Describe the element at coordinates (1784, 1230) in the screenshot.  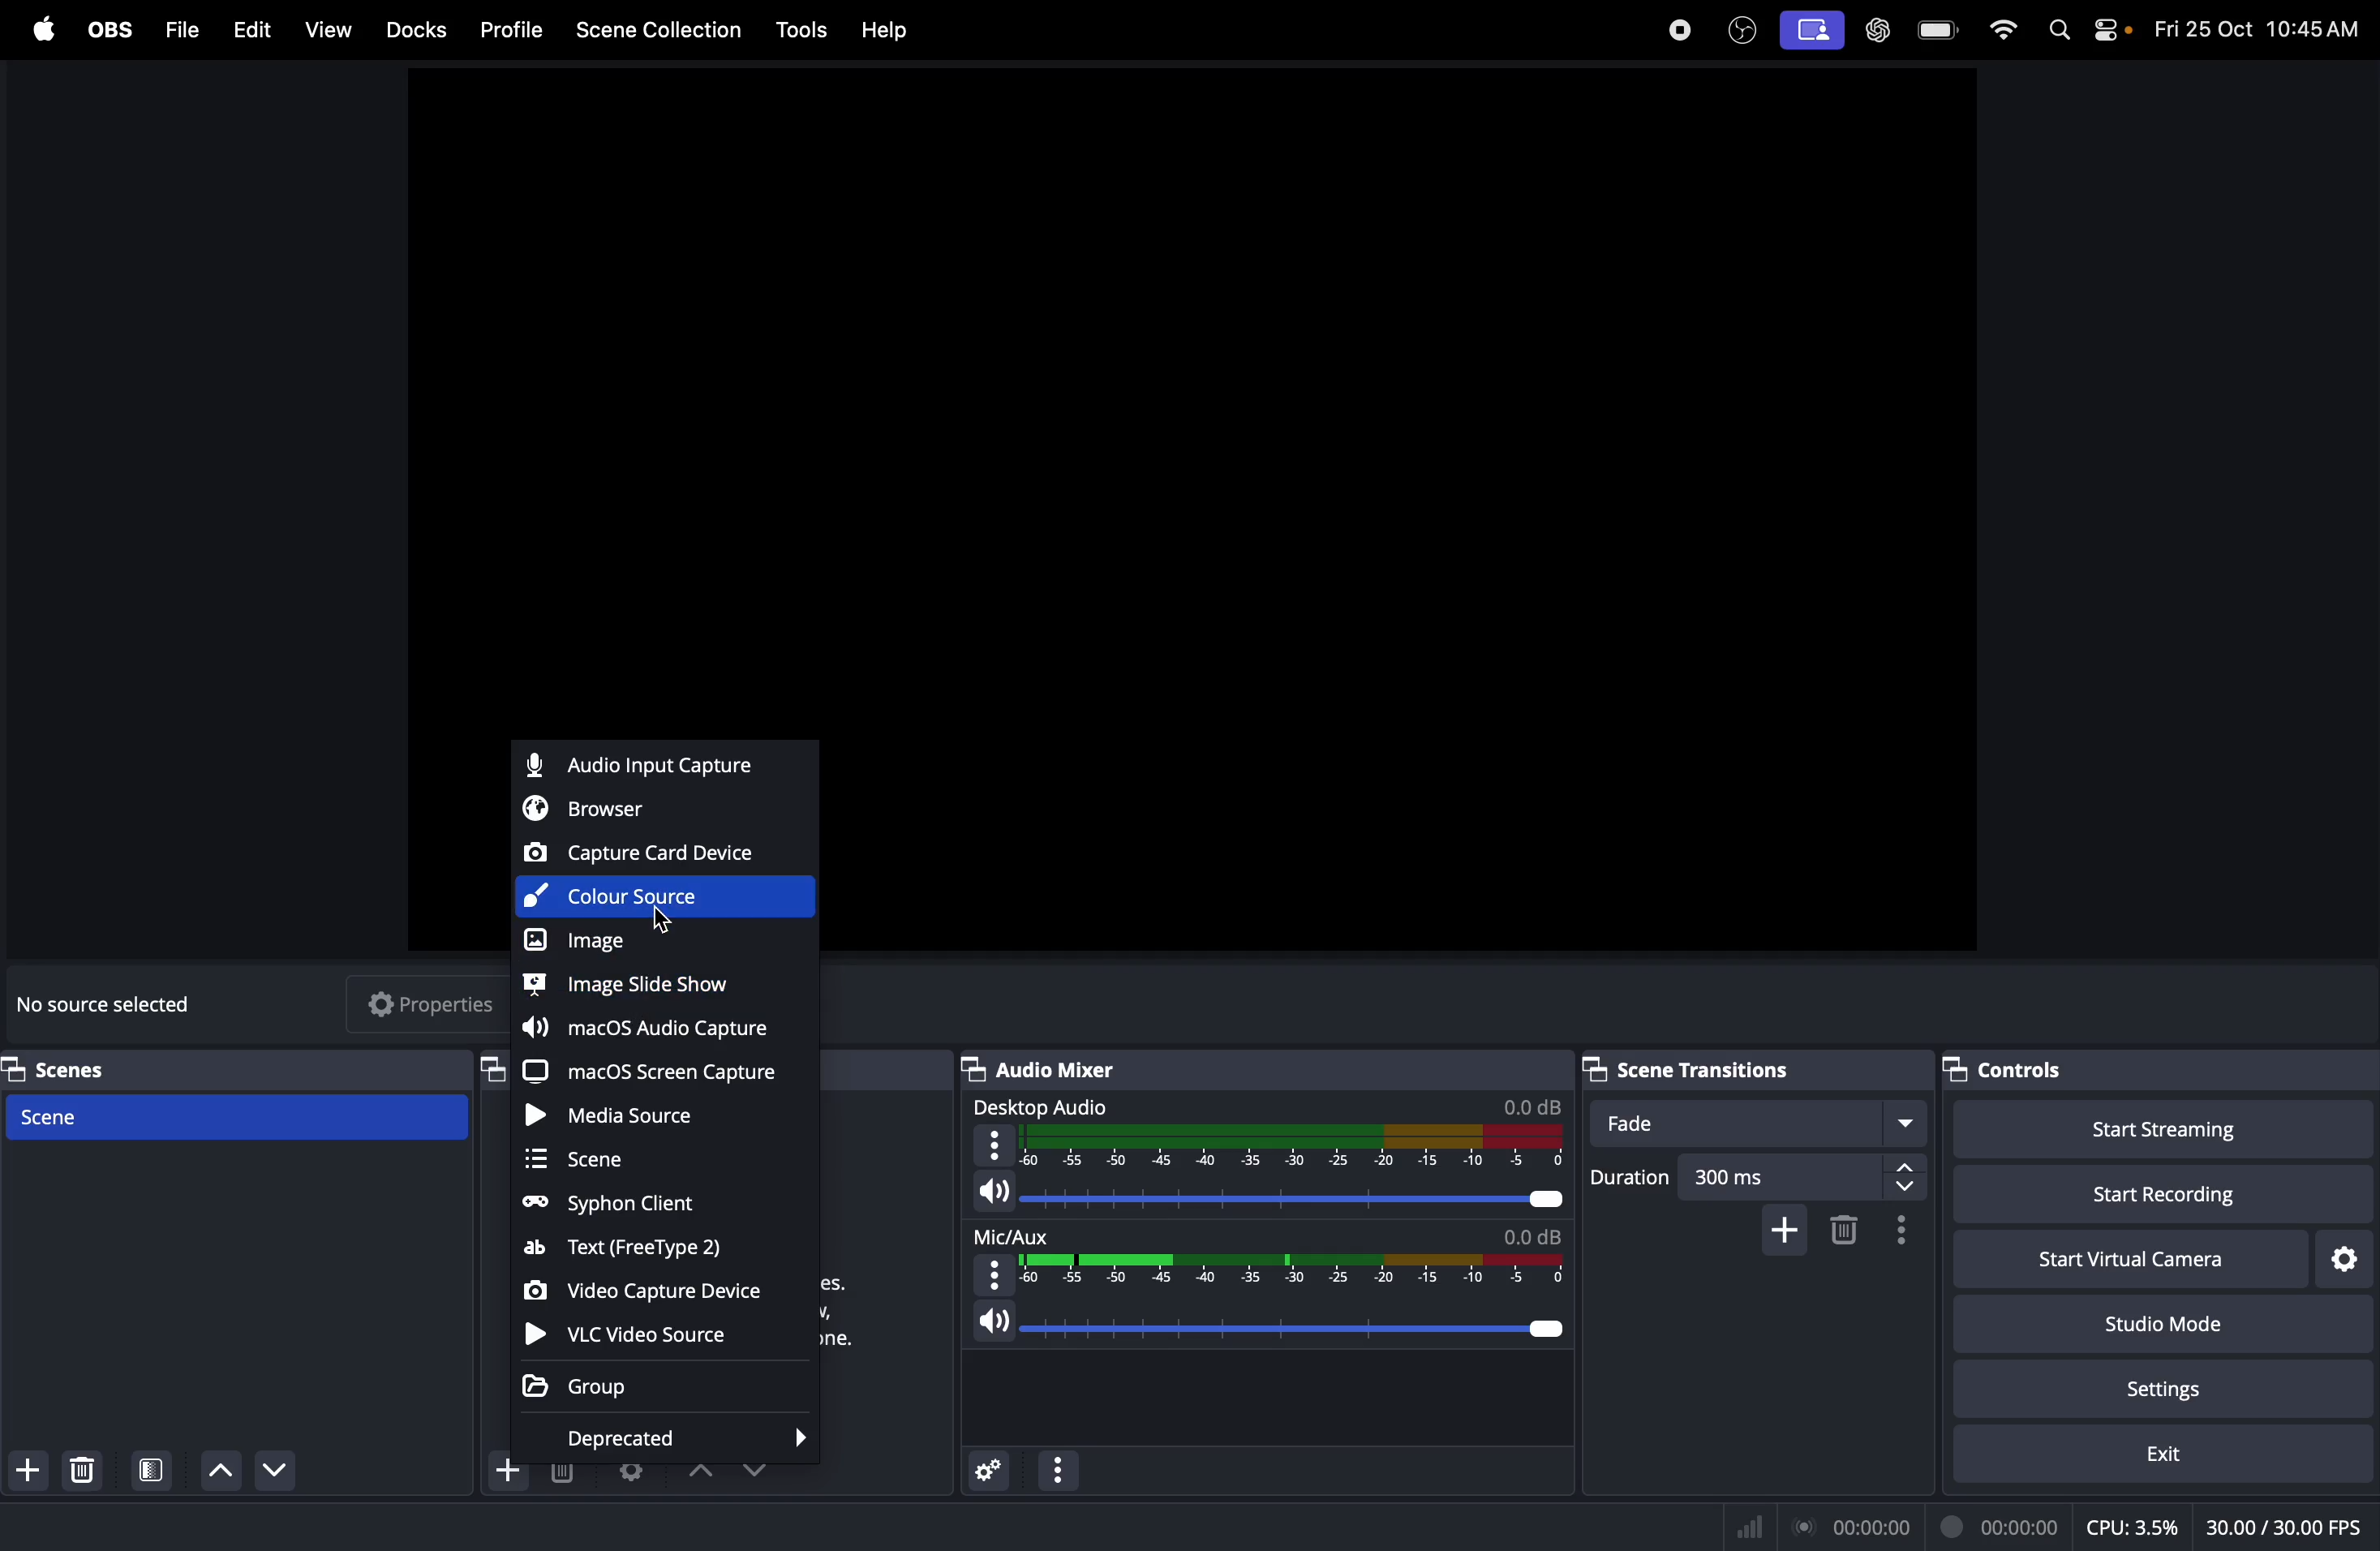
I see `add cofigurable transition` at that location.